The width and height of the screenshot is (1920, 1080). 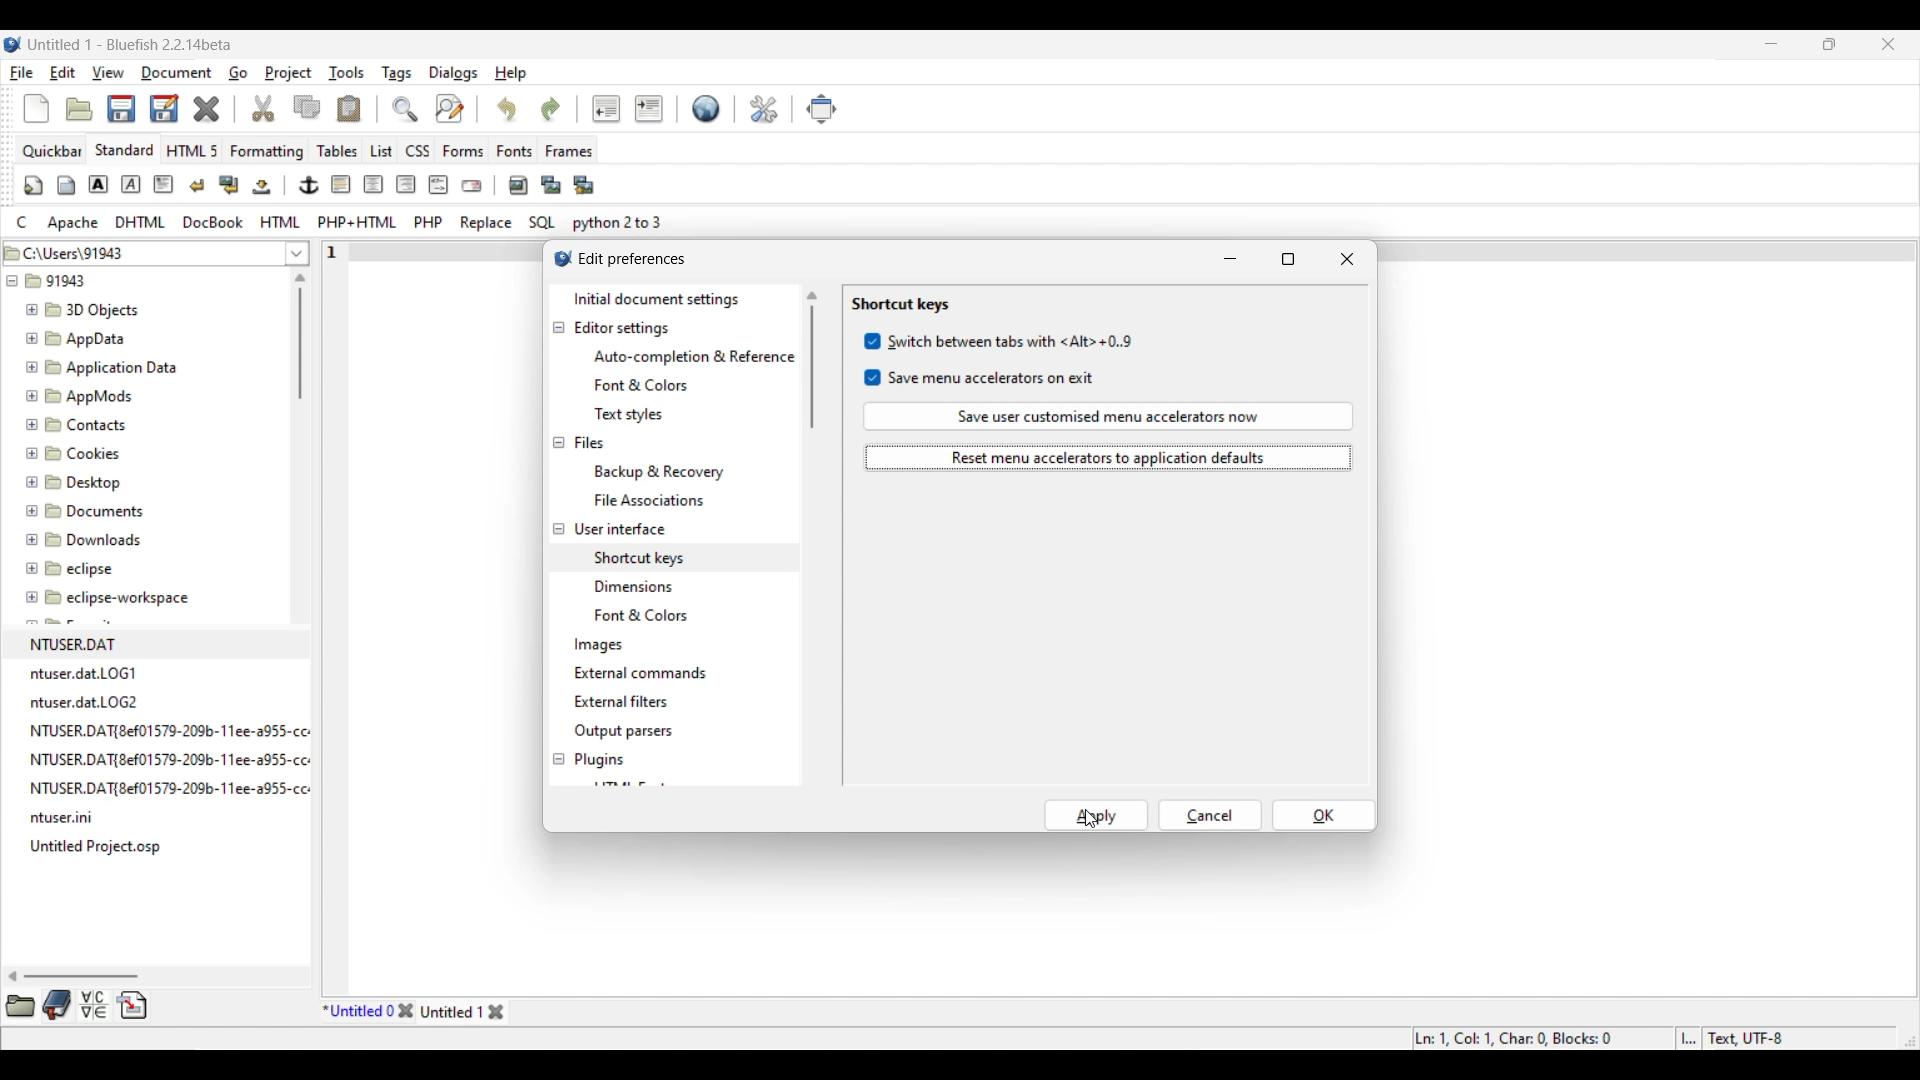 I want to click on Formatting, so click(x=267, y=152).